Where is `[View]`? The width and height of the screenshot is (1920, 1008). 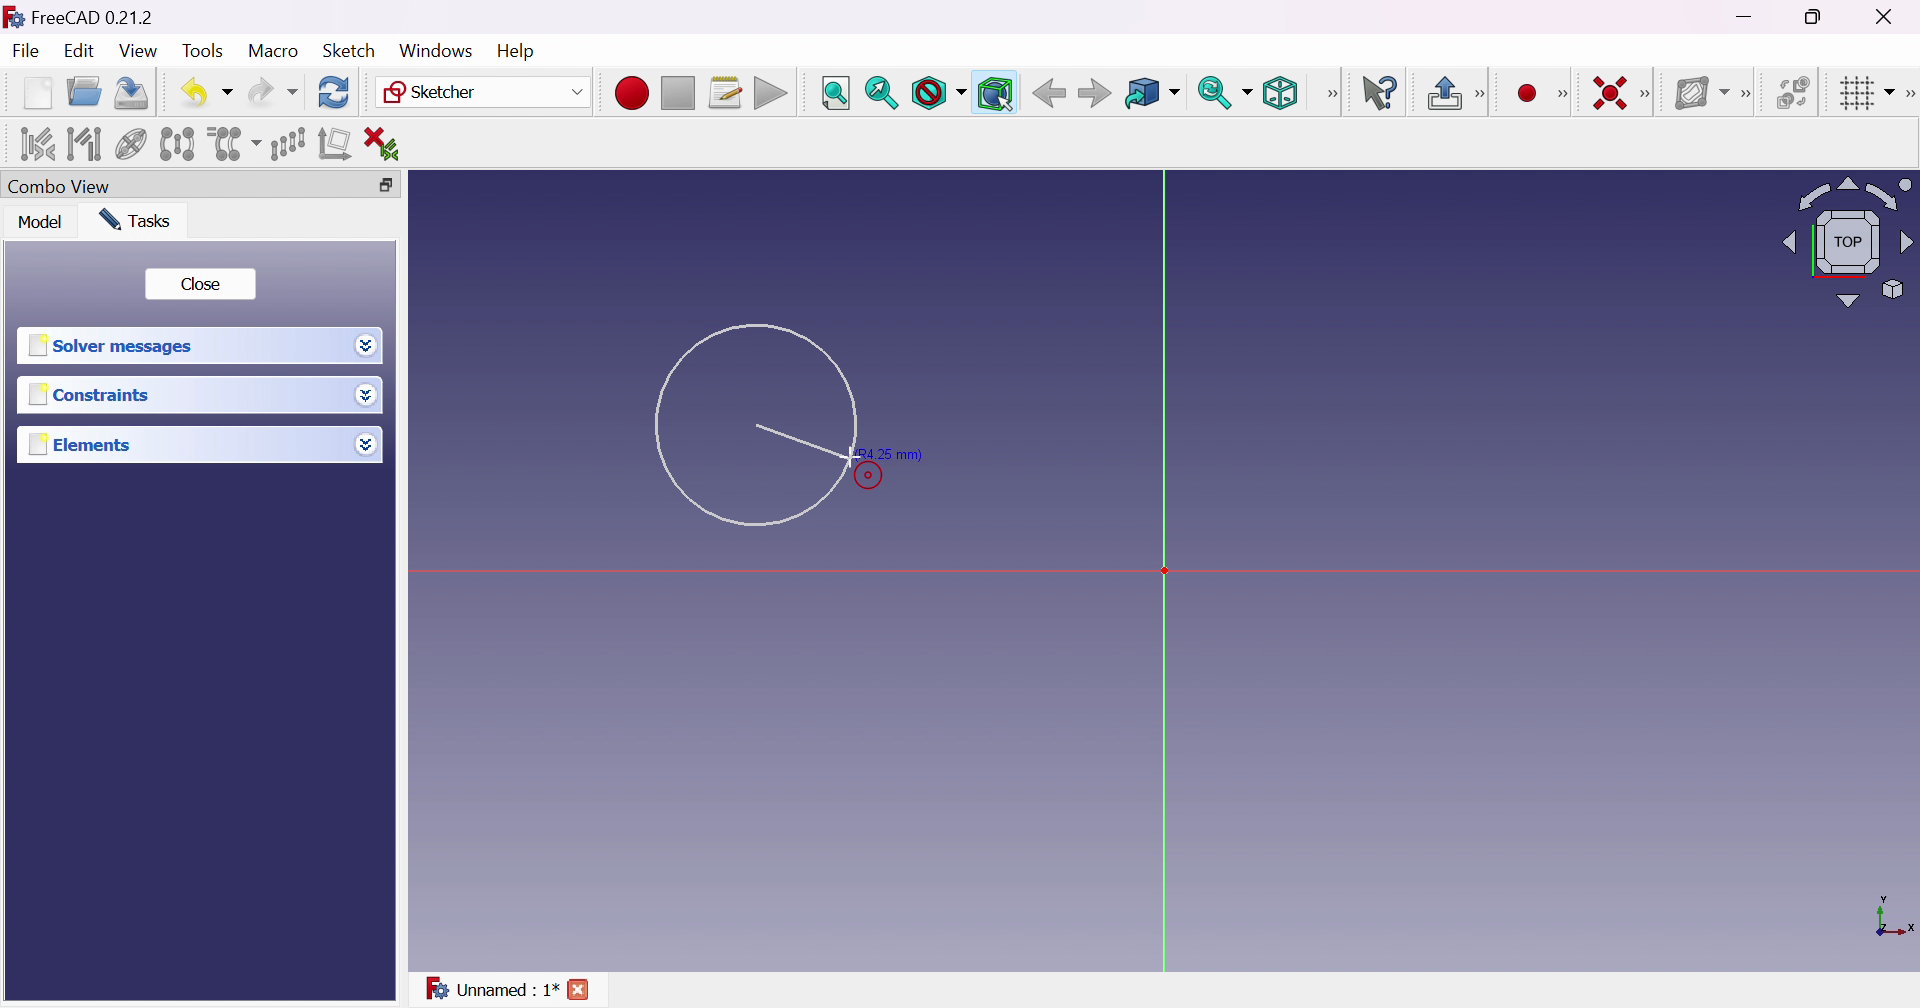
[View] is located at coordinates (1329, 95).